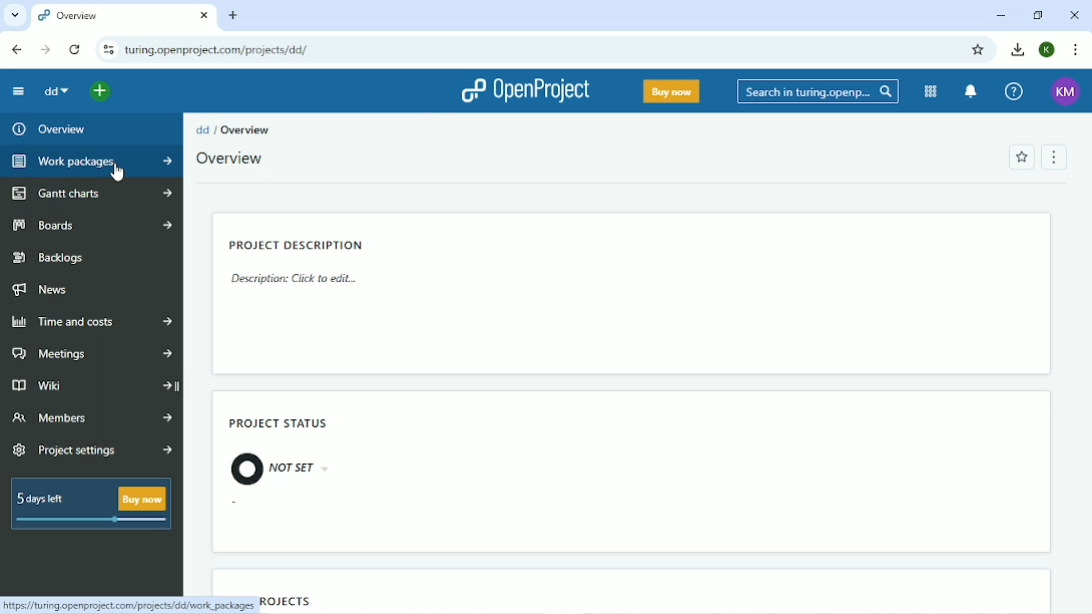 This screenshot has height=614, width=1092. What do you see at coordinates (930, 91) in the screenshot?
I see `Modules` at bounding box center [930, 91].